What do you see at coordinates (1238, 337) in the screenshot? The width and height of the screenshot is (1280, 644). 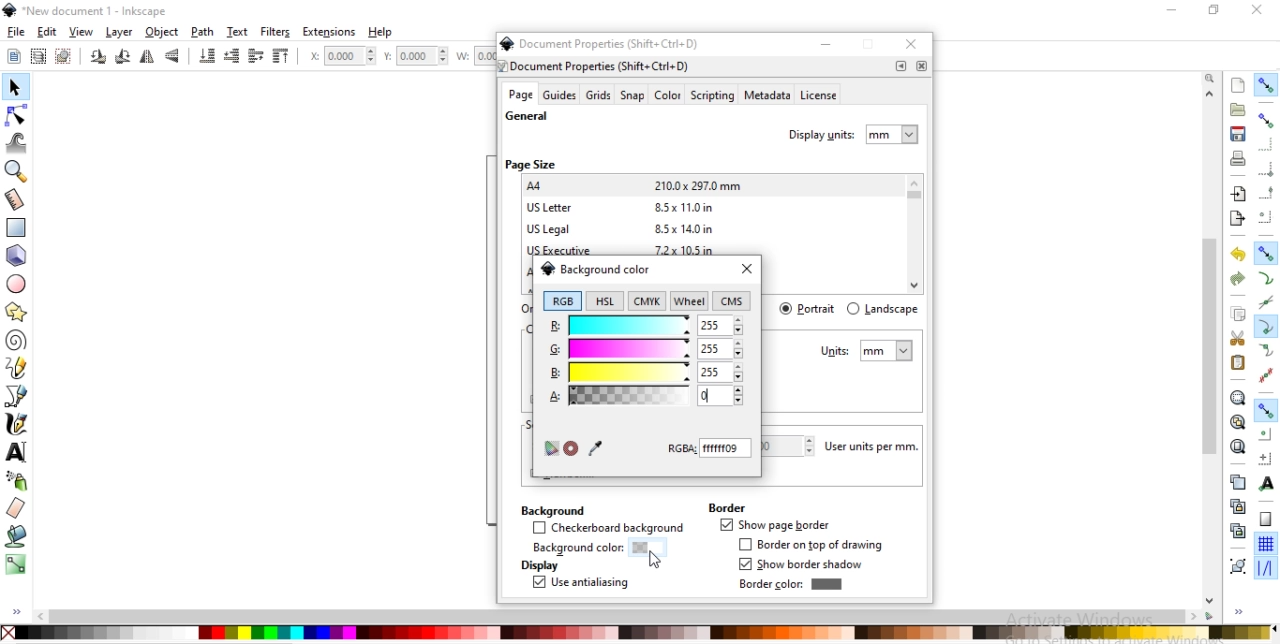 I see `cut` at bounding box center [1238, 337].